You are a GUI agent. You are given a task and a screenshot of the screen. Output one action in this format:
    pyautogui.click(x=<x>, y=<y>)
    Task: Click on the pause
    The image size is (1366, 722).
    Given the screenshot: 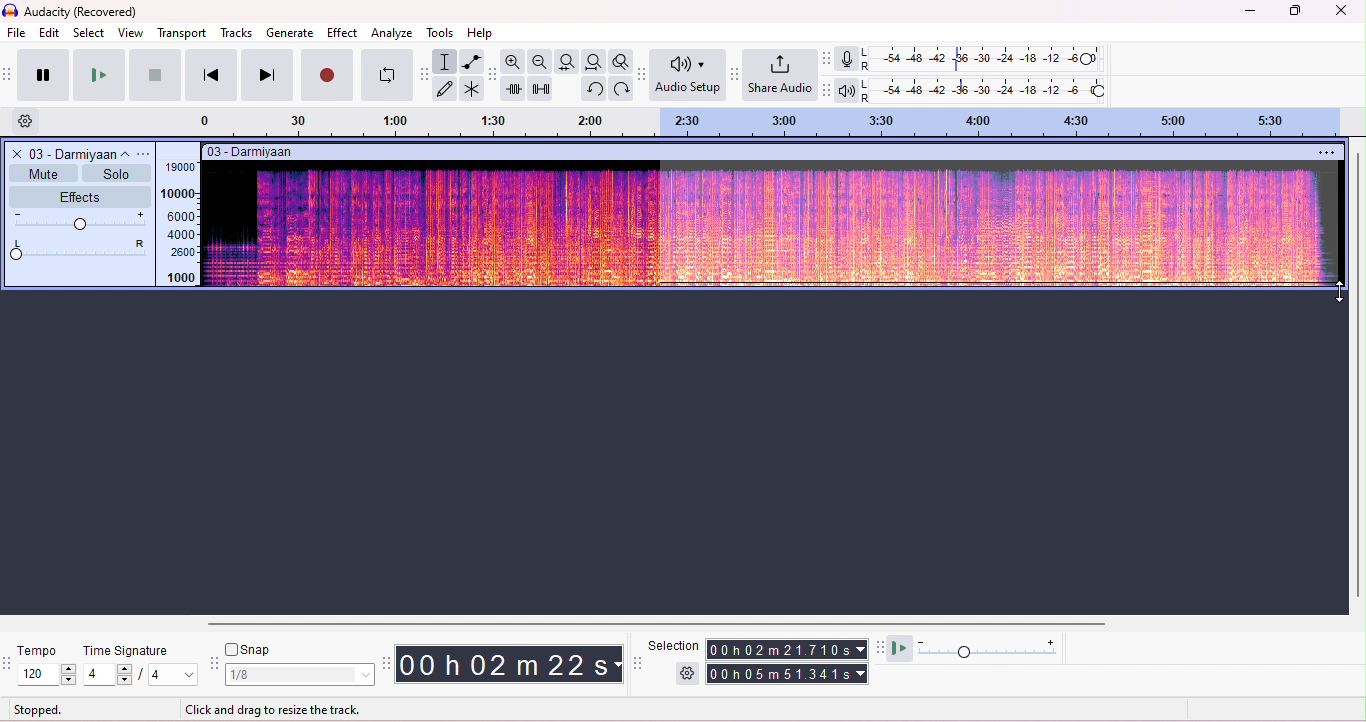 What is the action you would take?
    pyautogui.click(x=40, y=74)
    